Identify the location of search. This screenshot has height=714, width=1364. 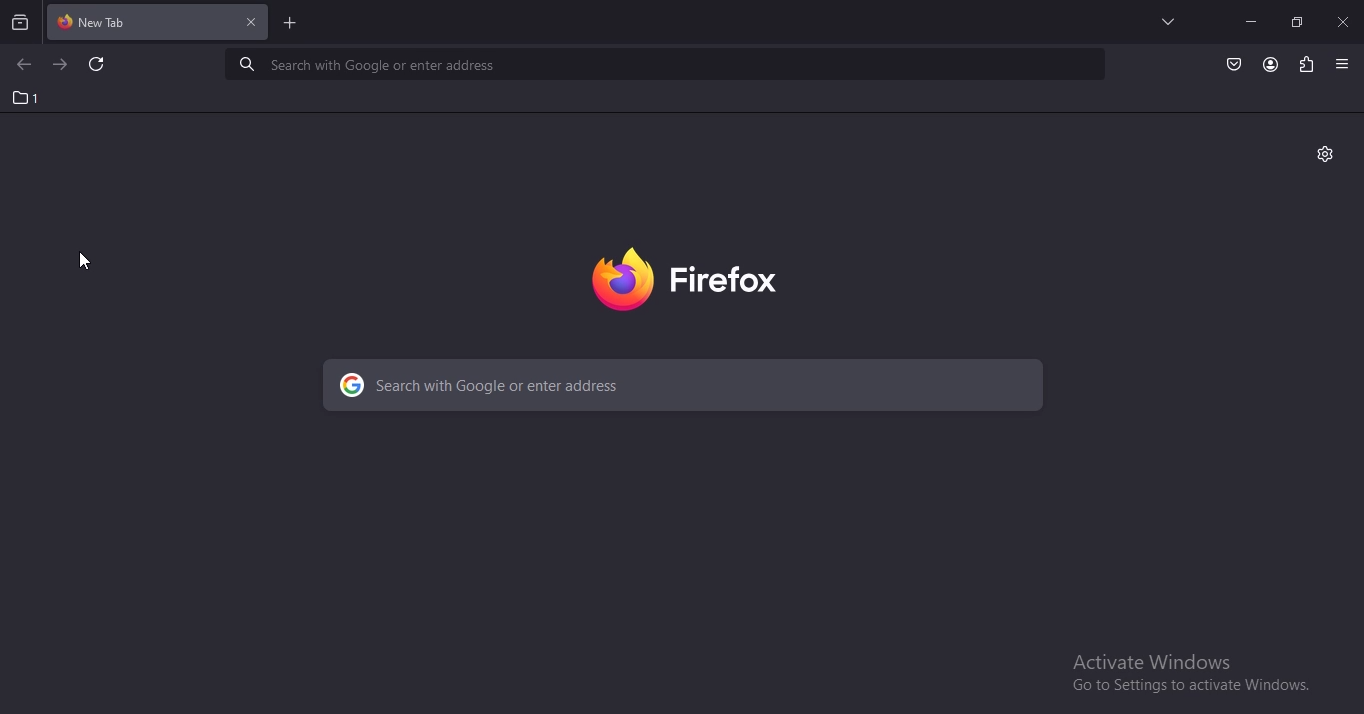
(688, 386).